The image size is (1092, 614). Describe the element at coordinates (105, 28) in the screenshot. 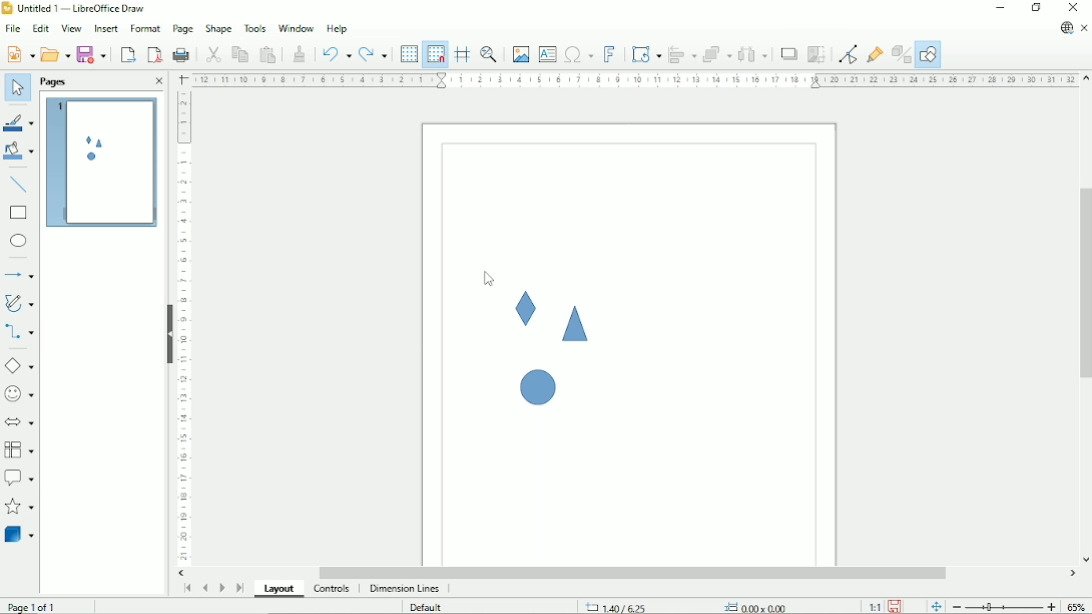

I see `Insert` at that location.